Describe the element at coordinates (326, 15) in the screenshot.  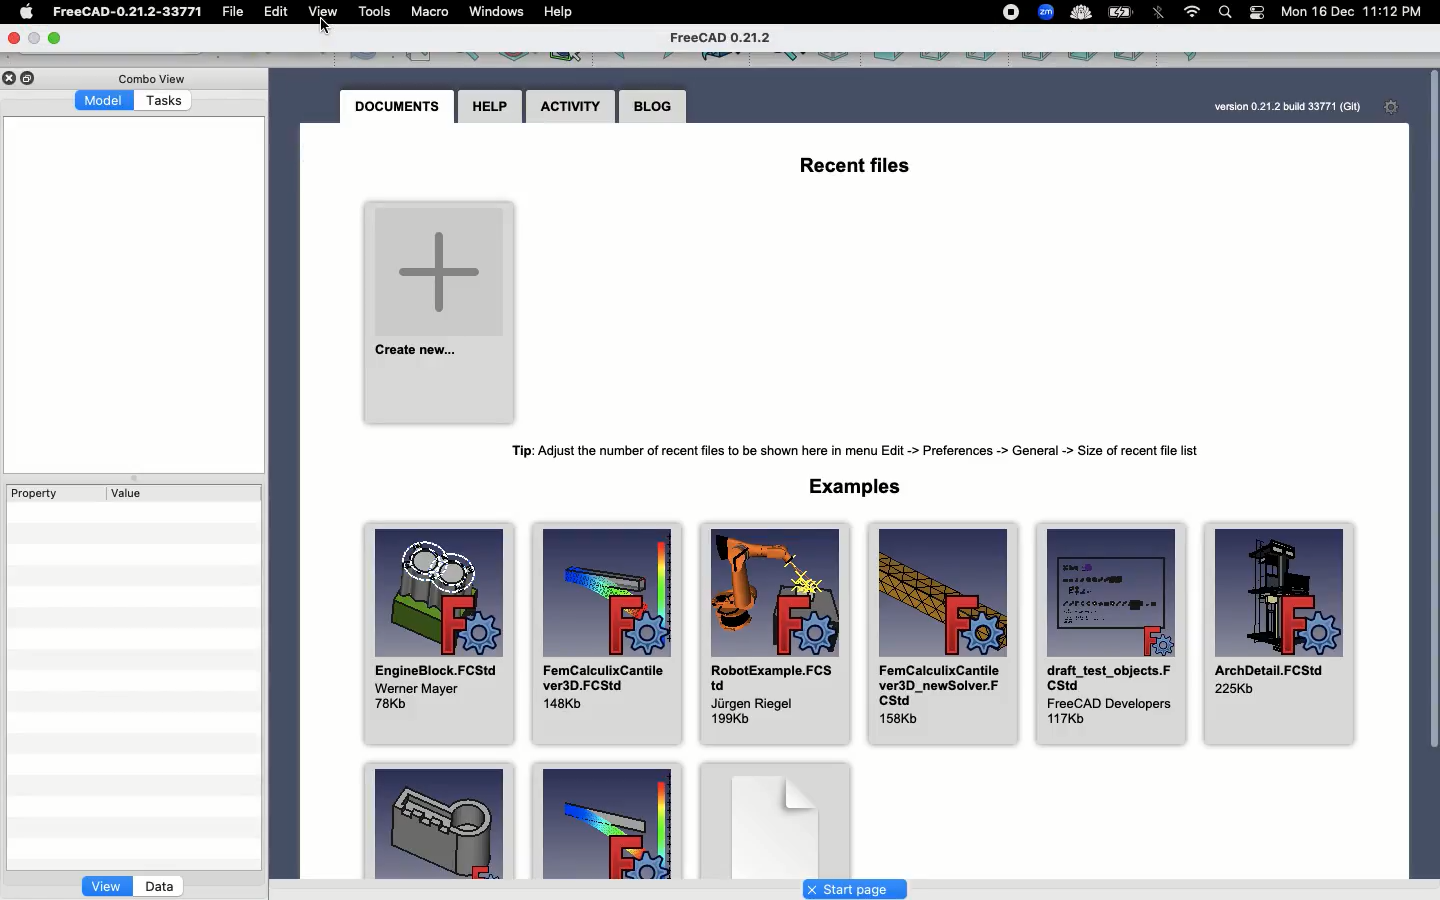
I see `View` at that location.